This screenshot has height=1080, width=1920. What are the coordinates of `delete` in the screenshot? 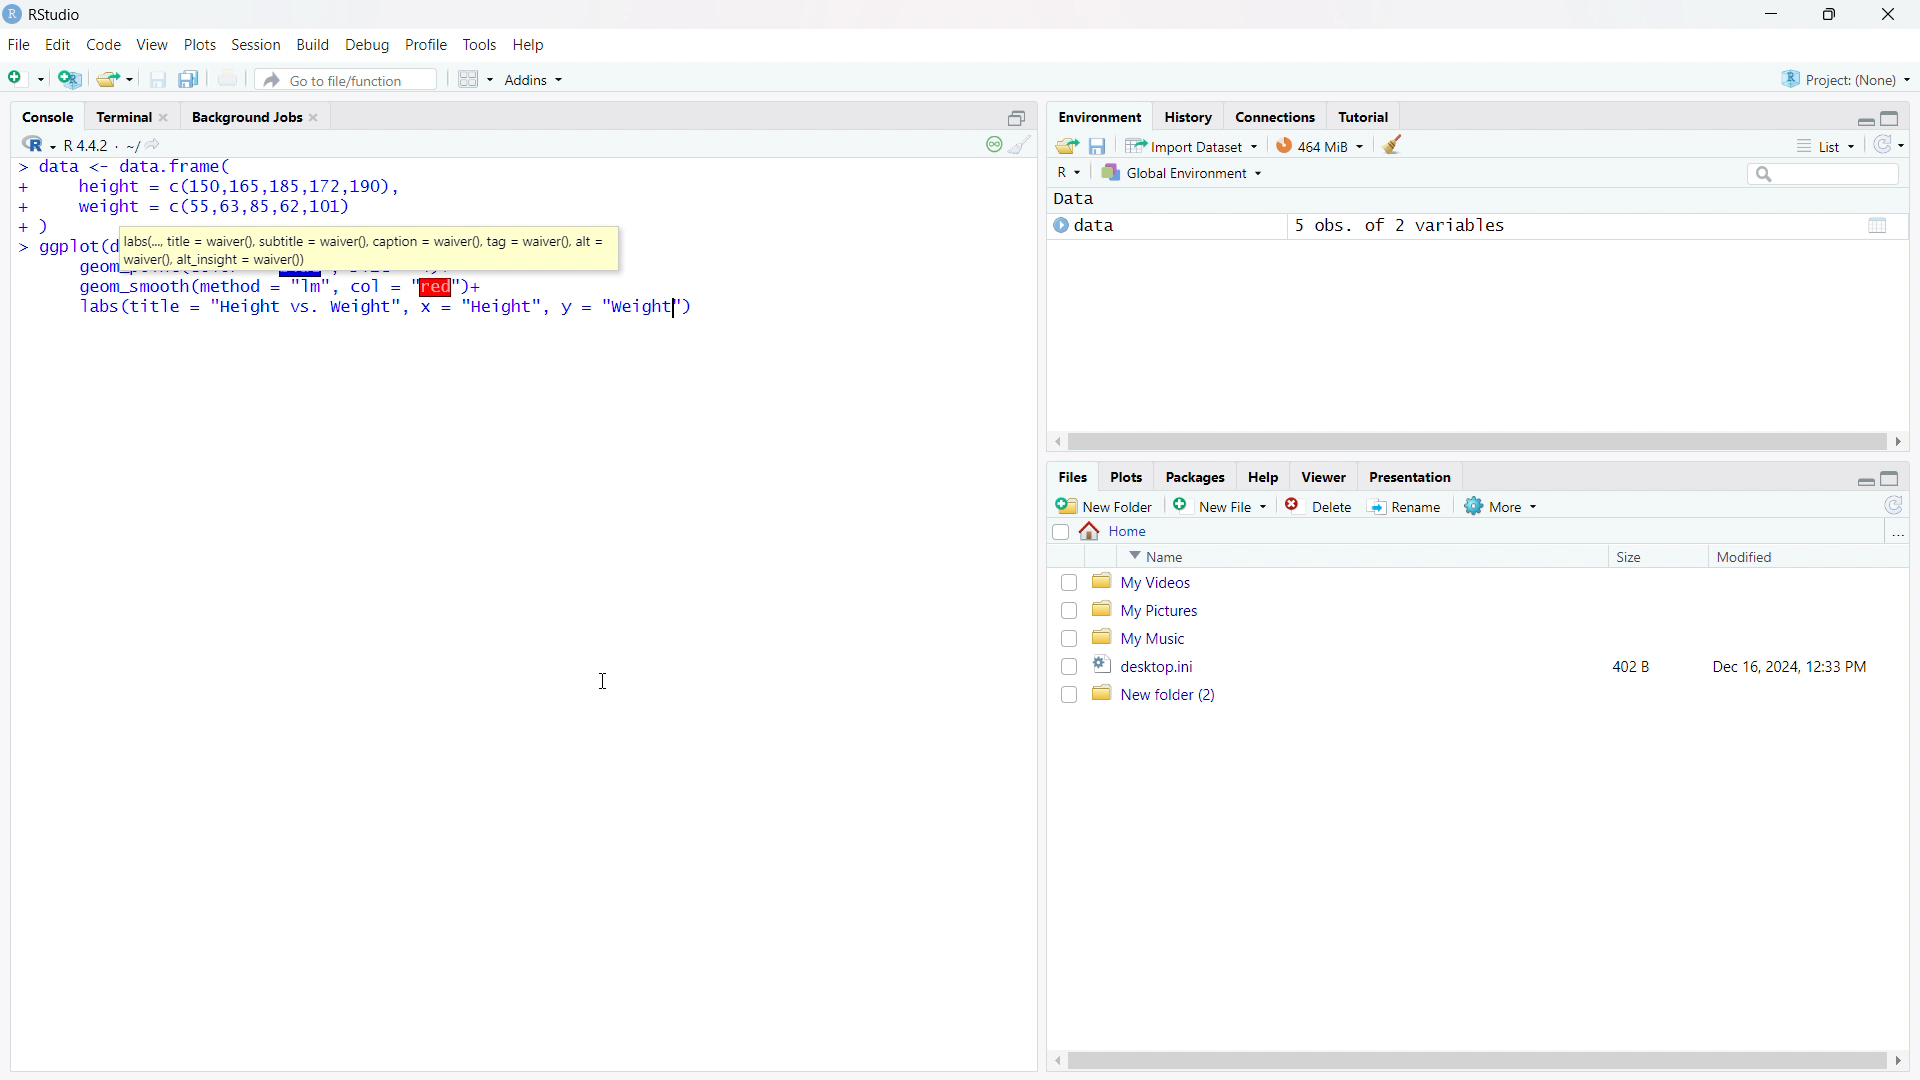 It's located at (1321, 505).